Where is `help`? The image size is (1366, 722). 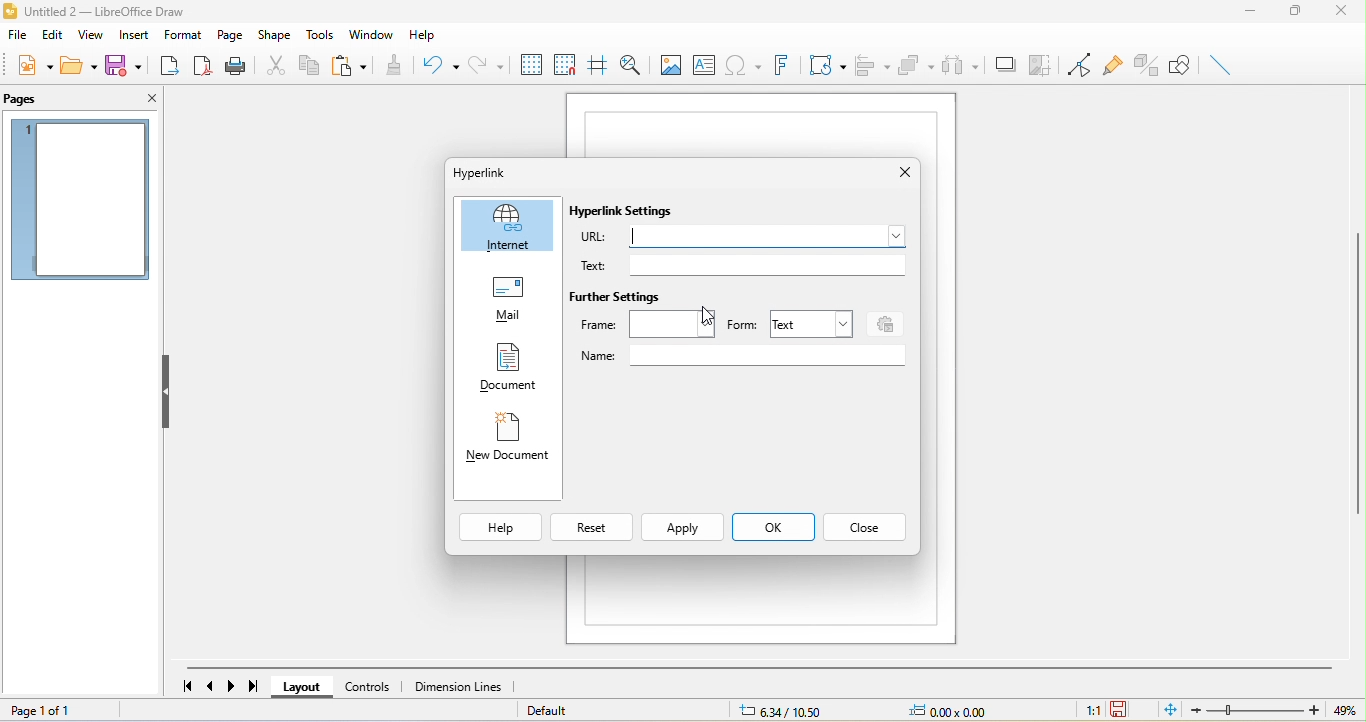 help is located at coordinates (501, 526).